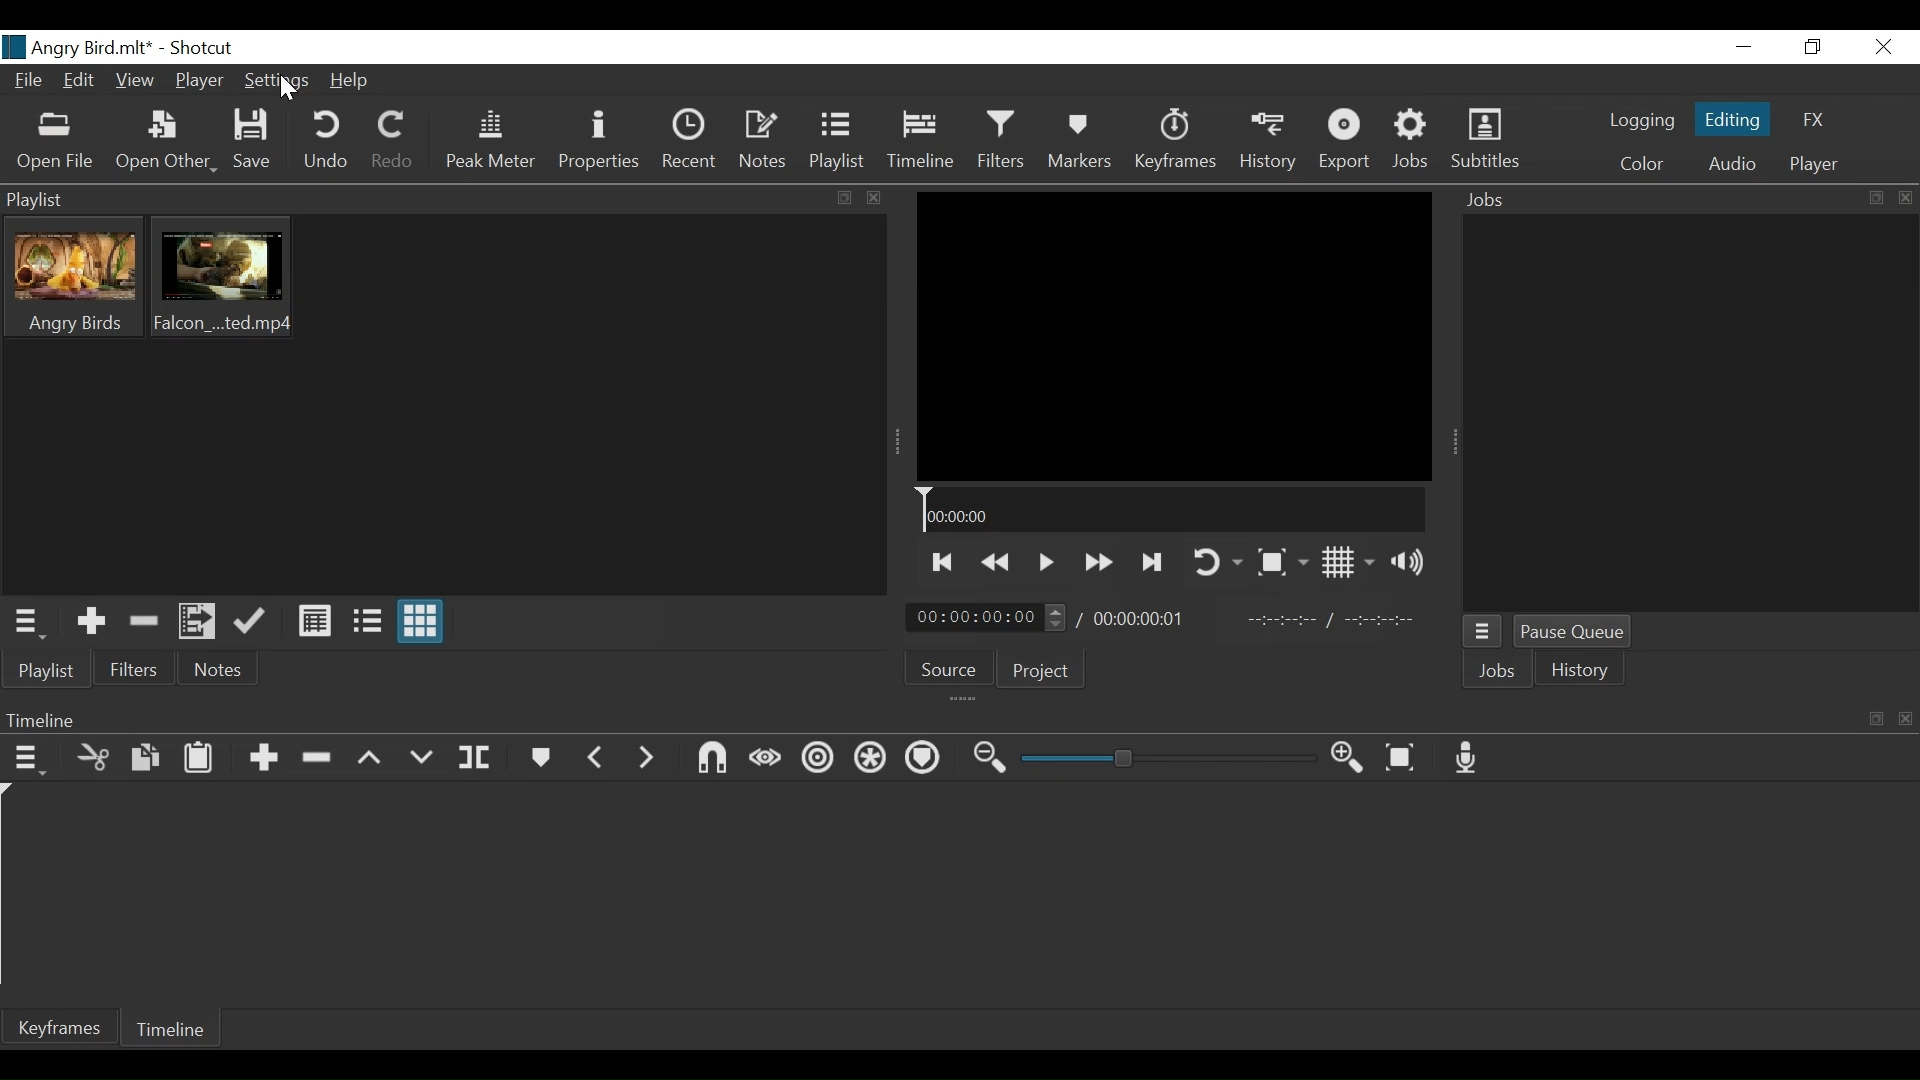 The width and height of the screenshot is (1920, 1080). What do you see at coordinates (1402, 757) in the screenshot?
I see `Zoom timeline to fit` at bounding box center [1402, 757].